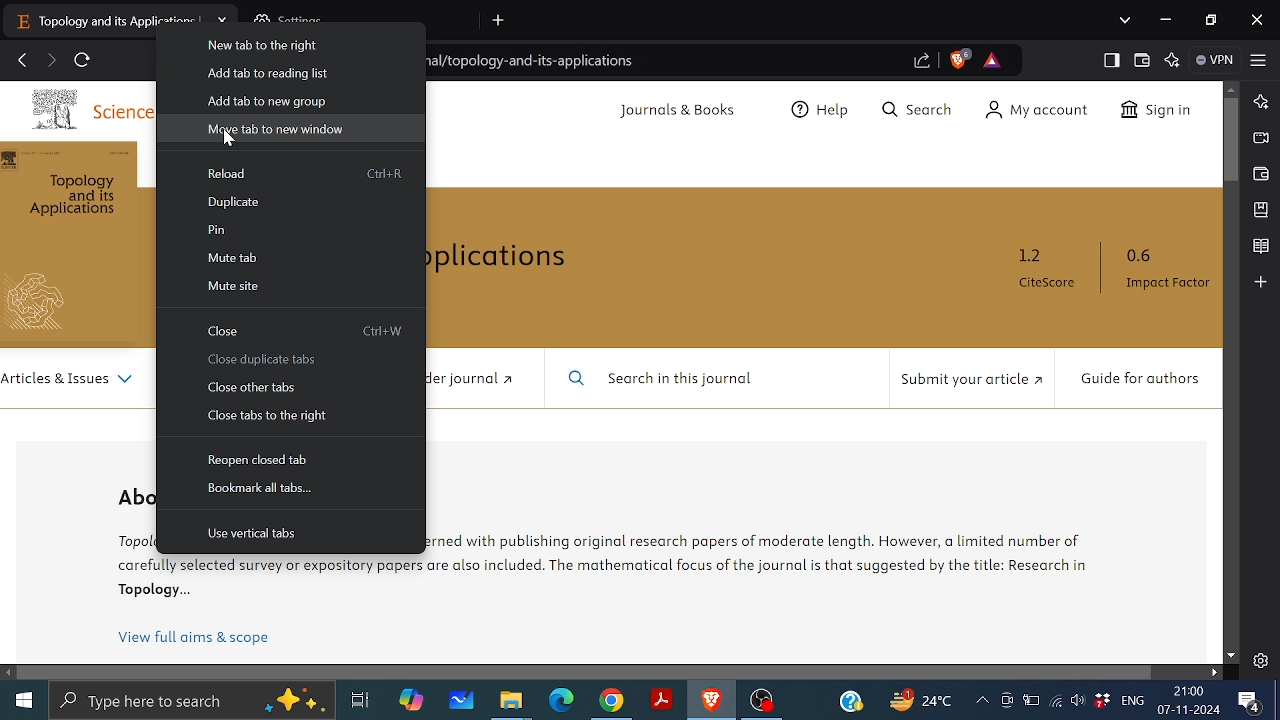 The image size is (1280, 720). I want to click on close window, so click(1260, 20).